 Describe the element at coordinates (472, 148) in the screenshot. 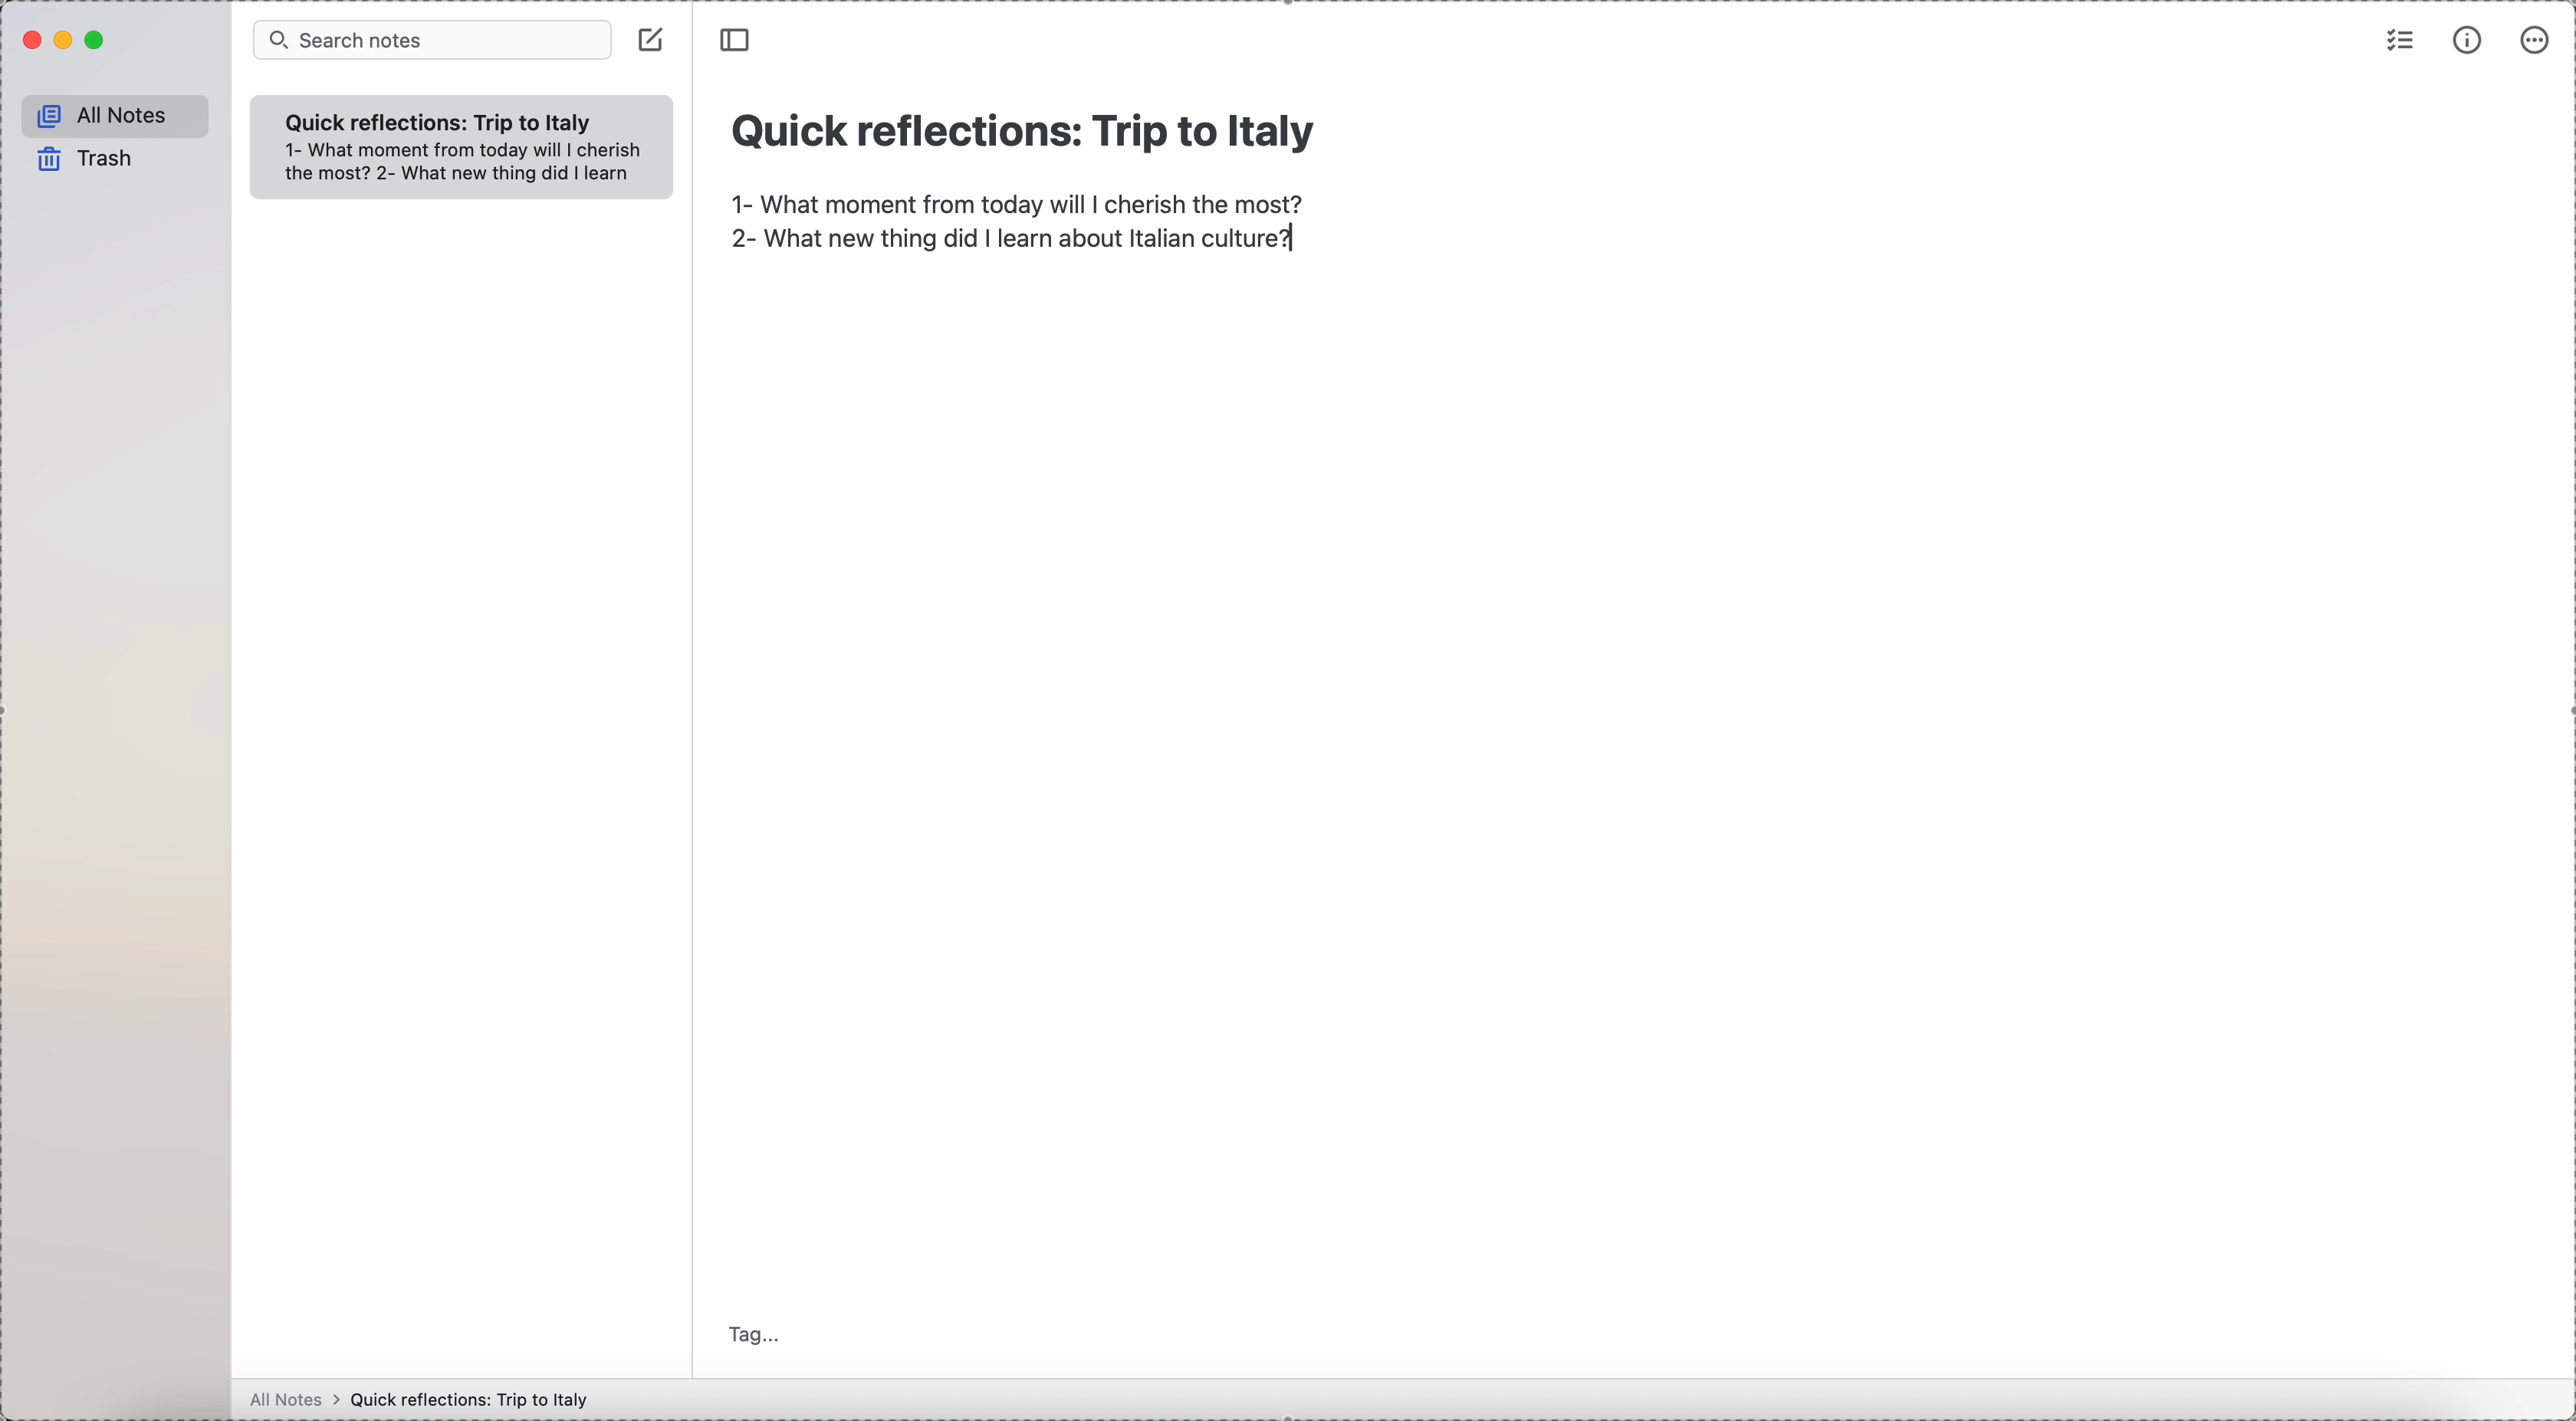

I see `1- What moment from today will I cherish the most?` at that location.